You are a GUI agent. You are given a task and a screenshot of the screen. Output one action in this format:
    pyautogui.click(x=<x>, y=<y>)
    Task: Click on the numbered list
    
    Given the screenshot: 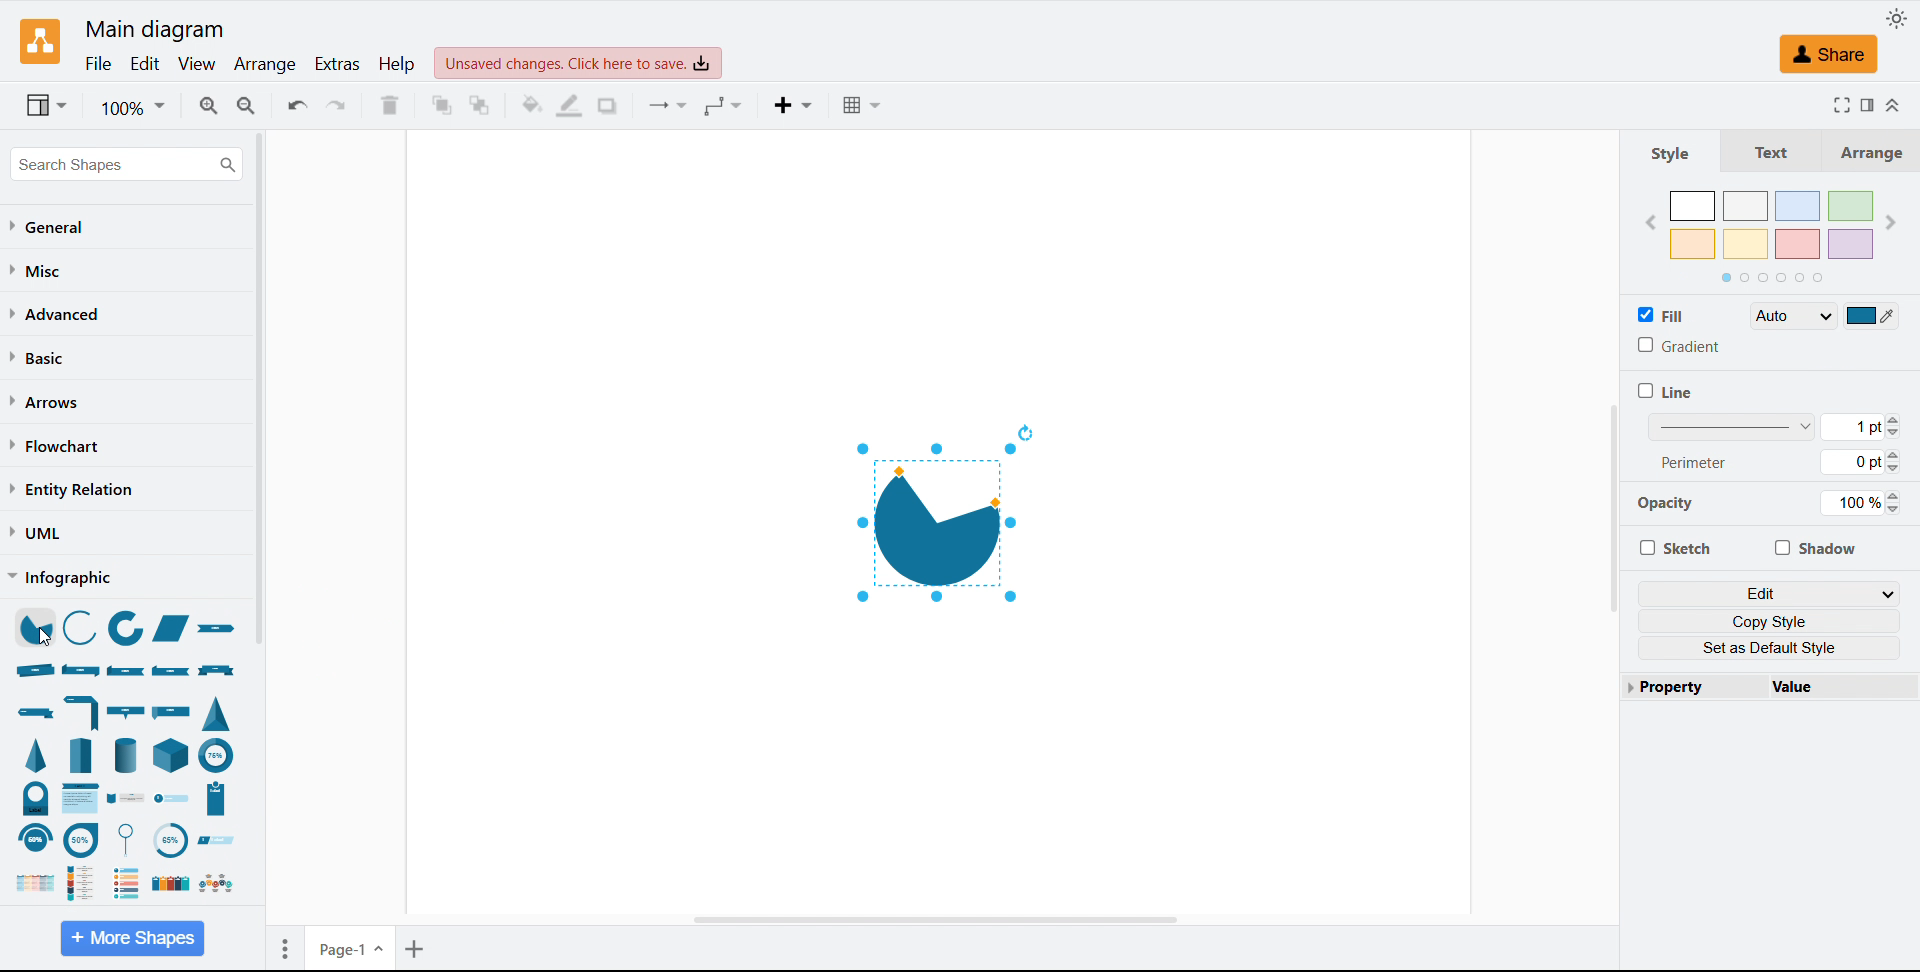 What is the action you would take?
    pyautogui.click(x=127, y=885)
    